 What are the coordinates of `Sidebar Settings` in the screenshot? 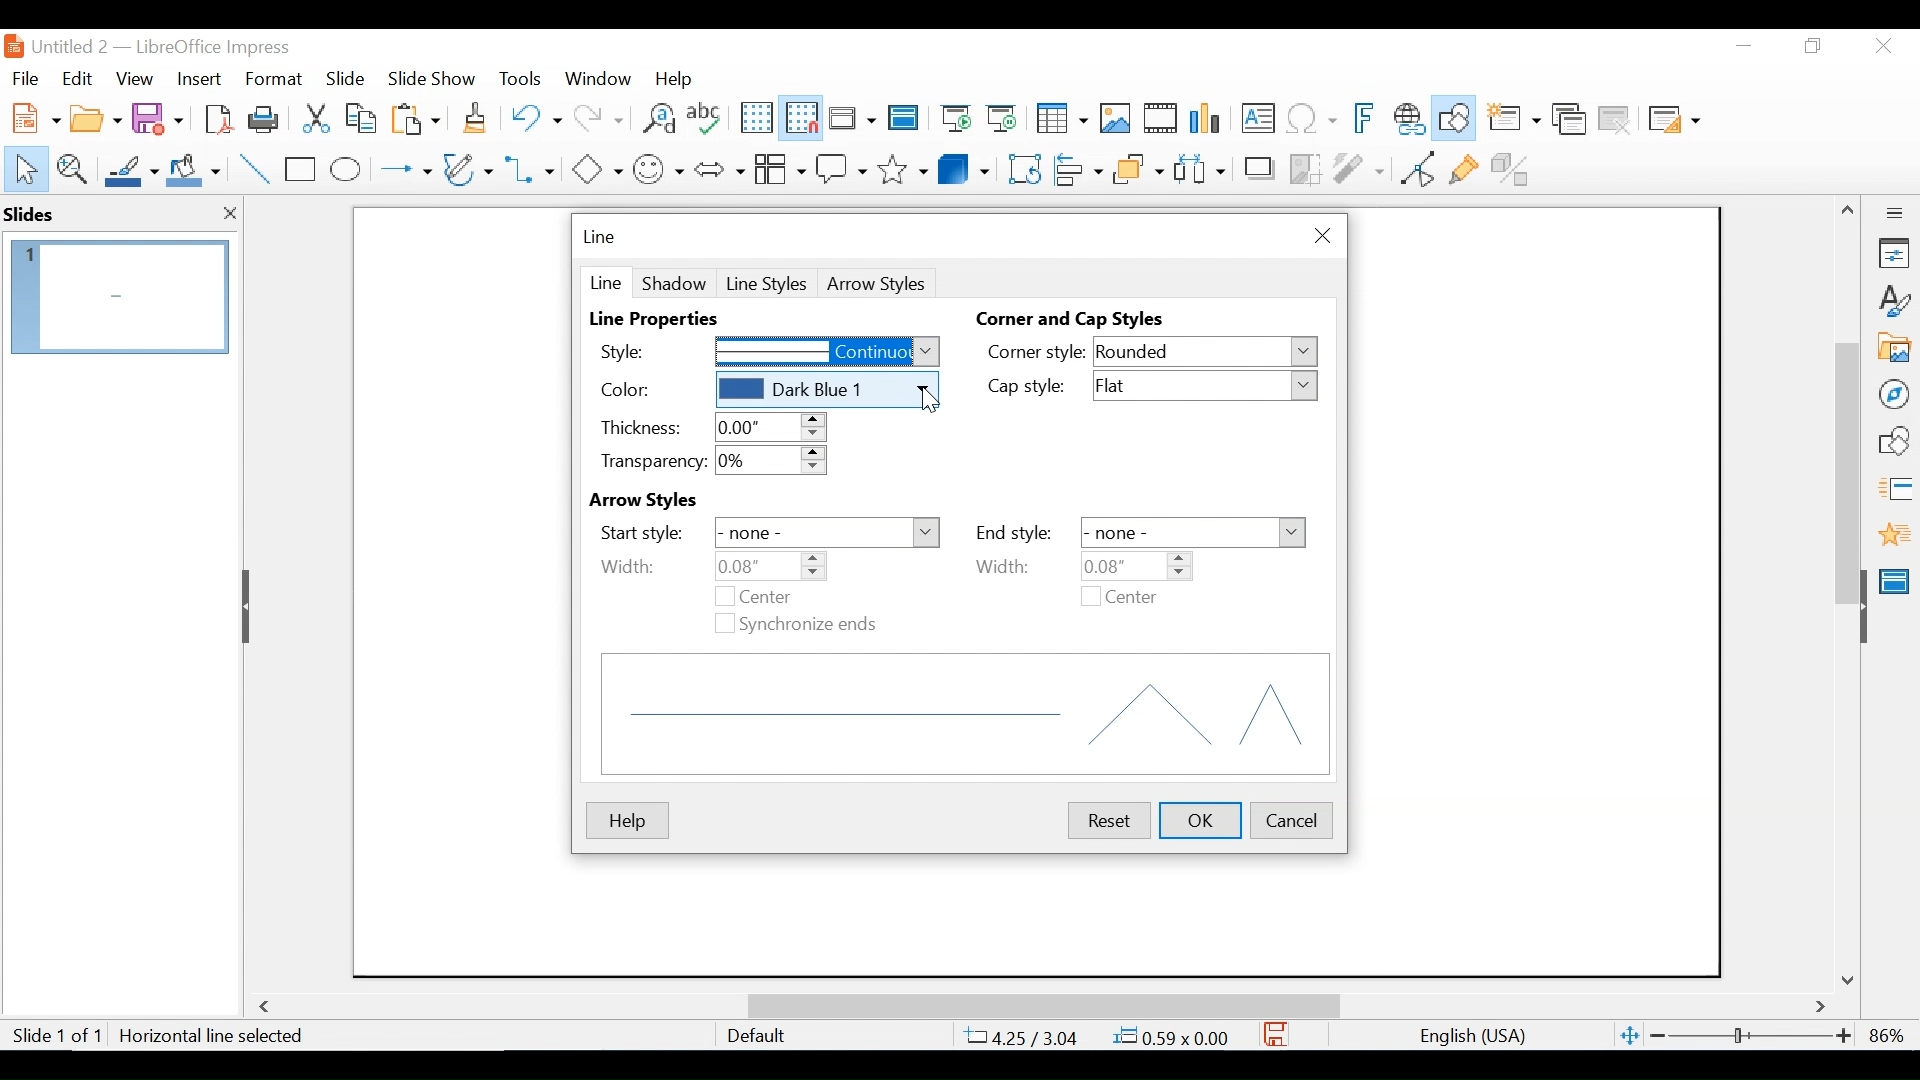 It's located at (1895, 214).